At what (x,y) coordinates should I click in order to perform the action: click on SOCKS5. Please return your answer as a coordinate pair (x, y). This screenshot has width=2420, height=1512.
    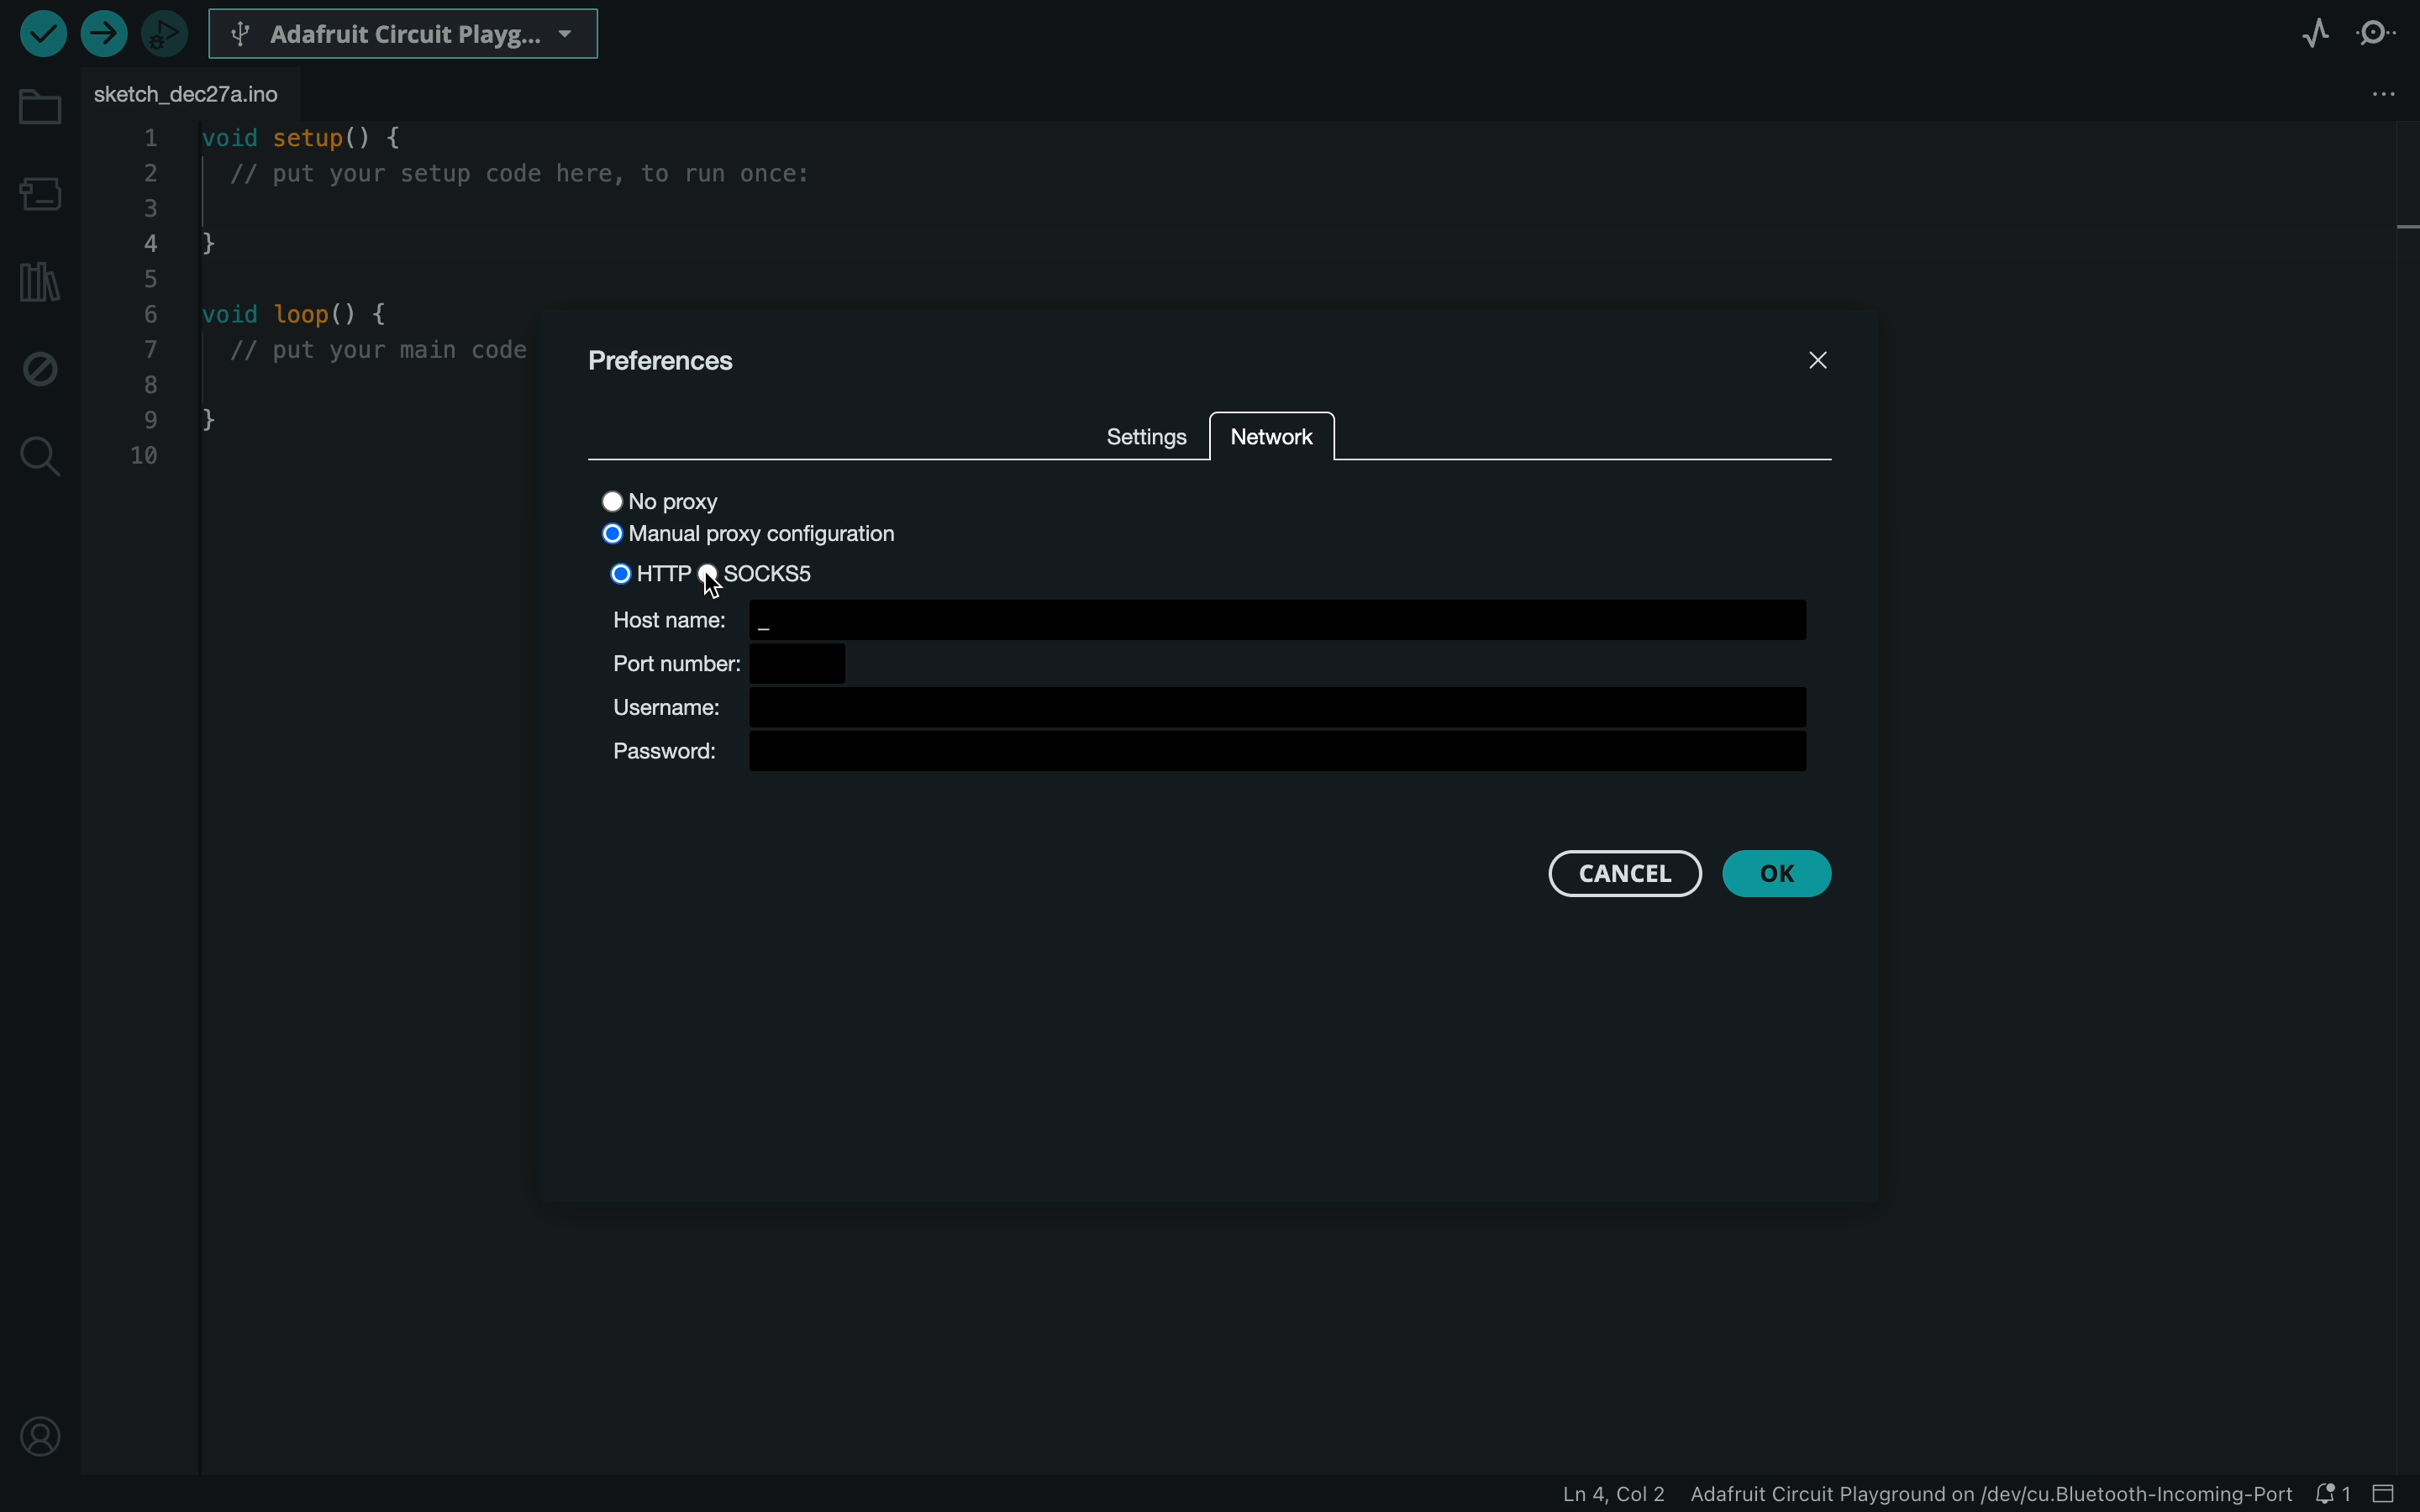
    Looking at the image, I should click on (772, 573).